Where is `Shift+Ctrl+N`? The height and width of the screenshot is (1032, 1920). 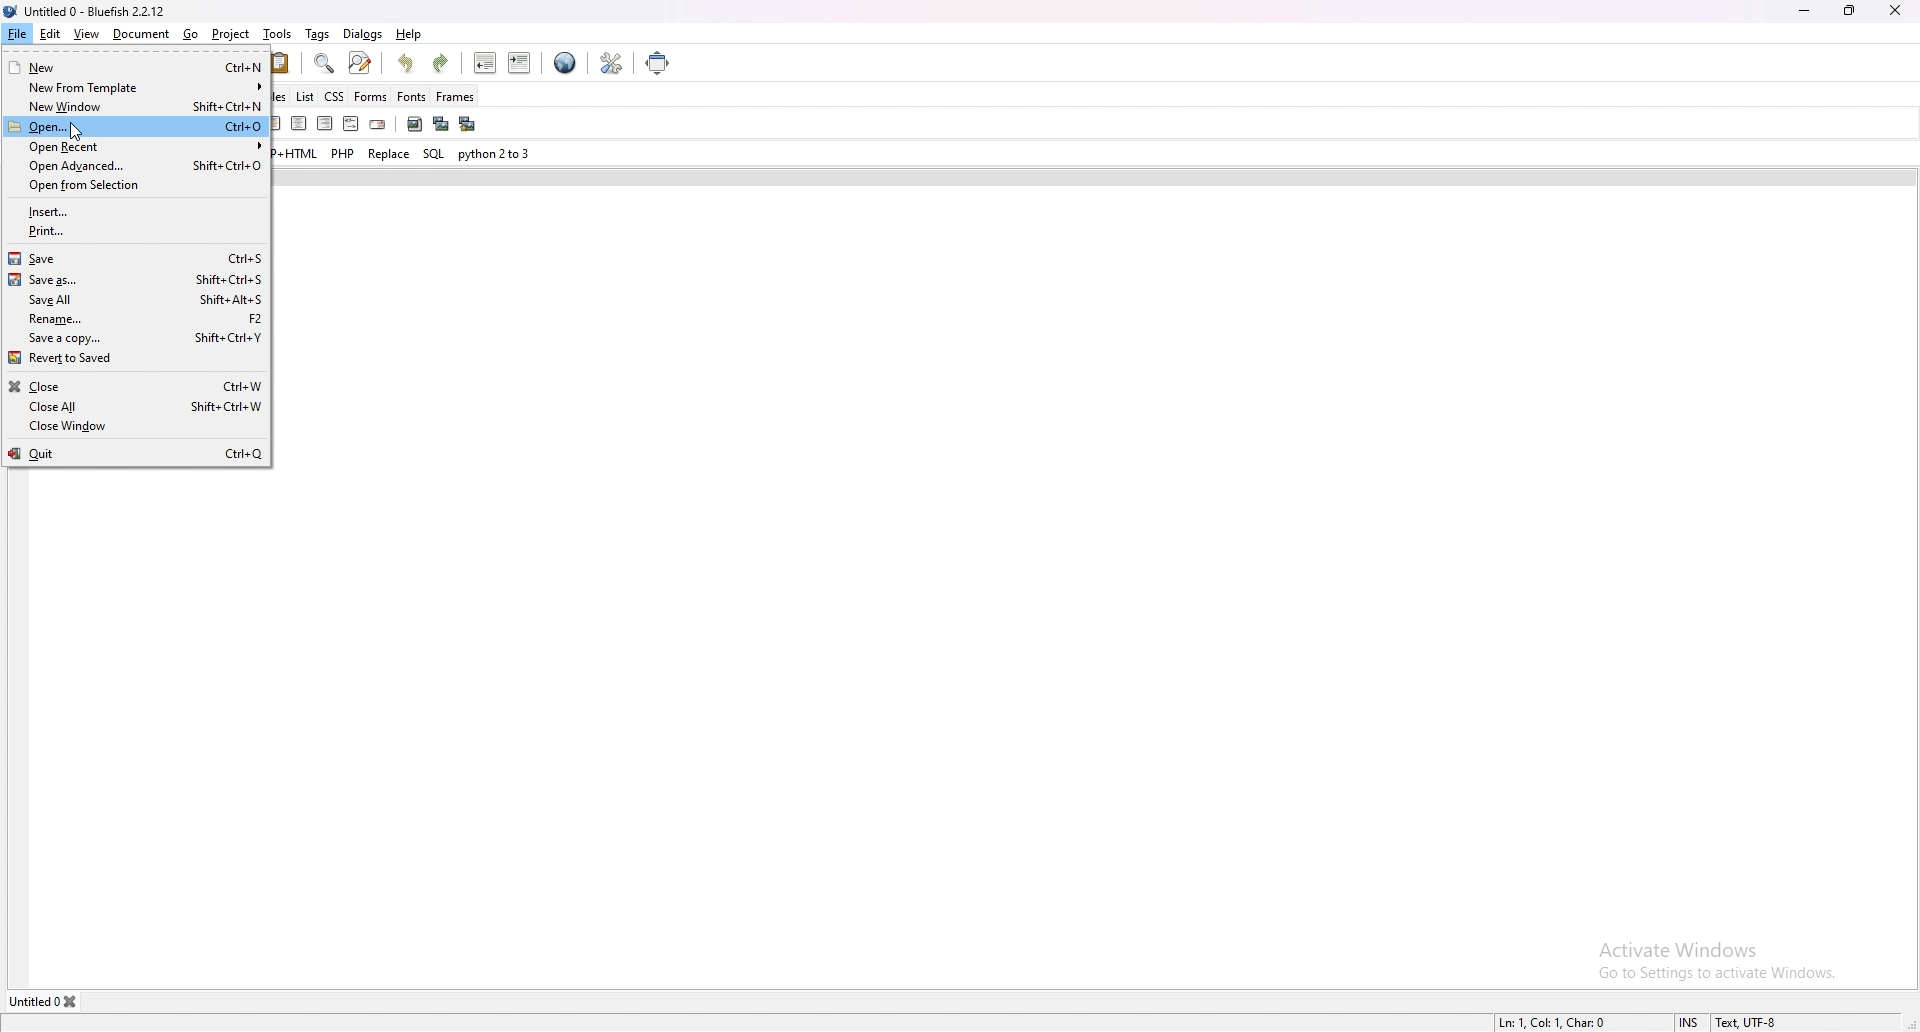
Shift+Ctrl+N is located at coordinates (228, 106).